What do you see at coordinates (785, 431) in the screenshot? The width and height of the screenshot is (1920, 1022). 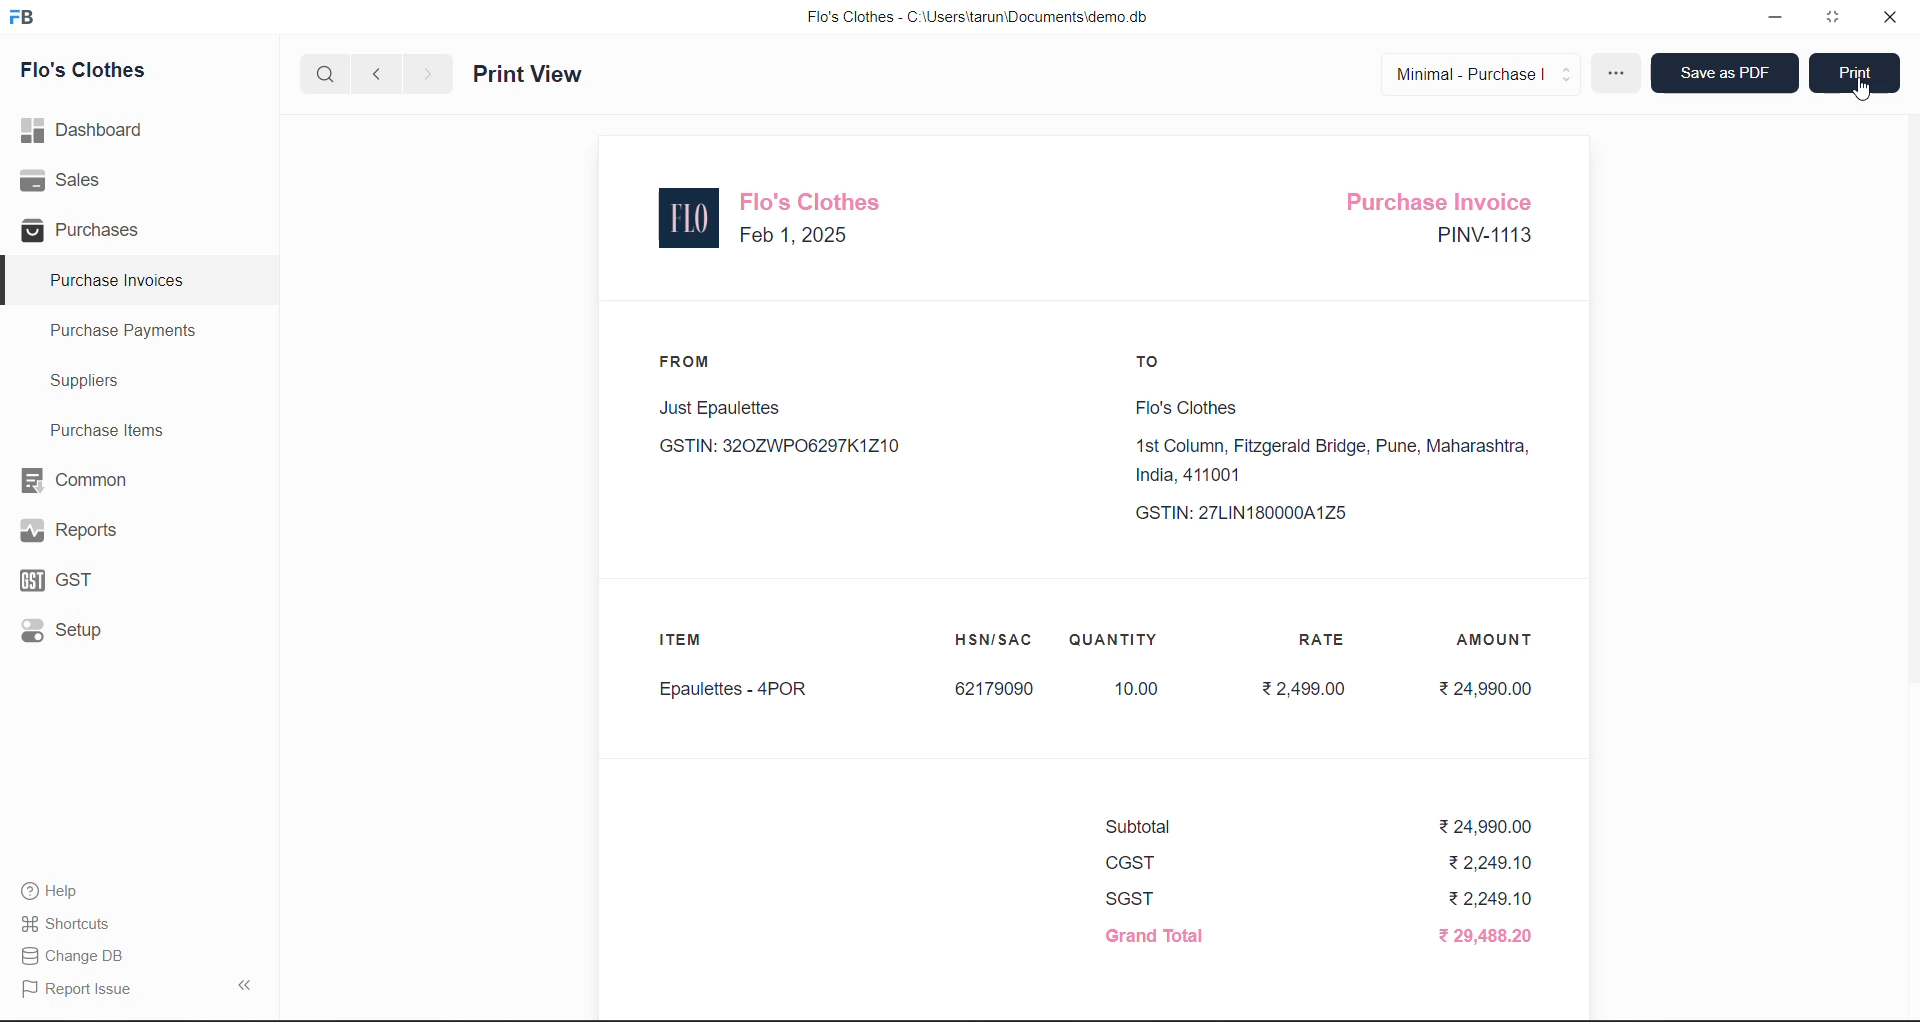 I see `Just Epaulettes GSTIN: 320ZWP06297K1Z10` at bounding box center [785, 431].